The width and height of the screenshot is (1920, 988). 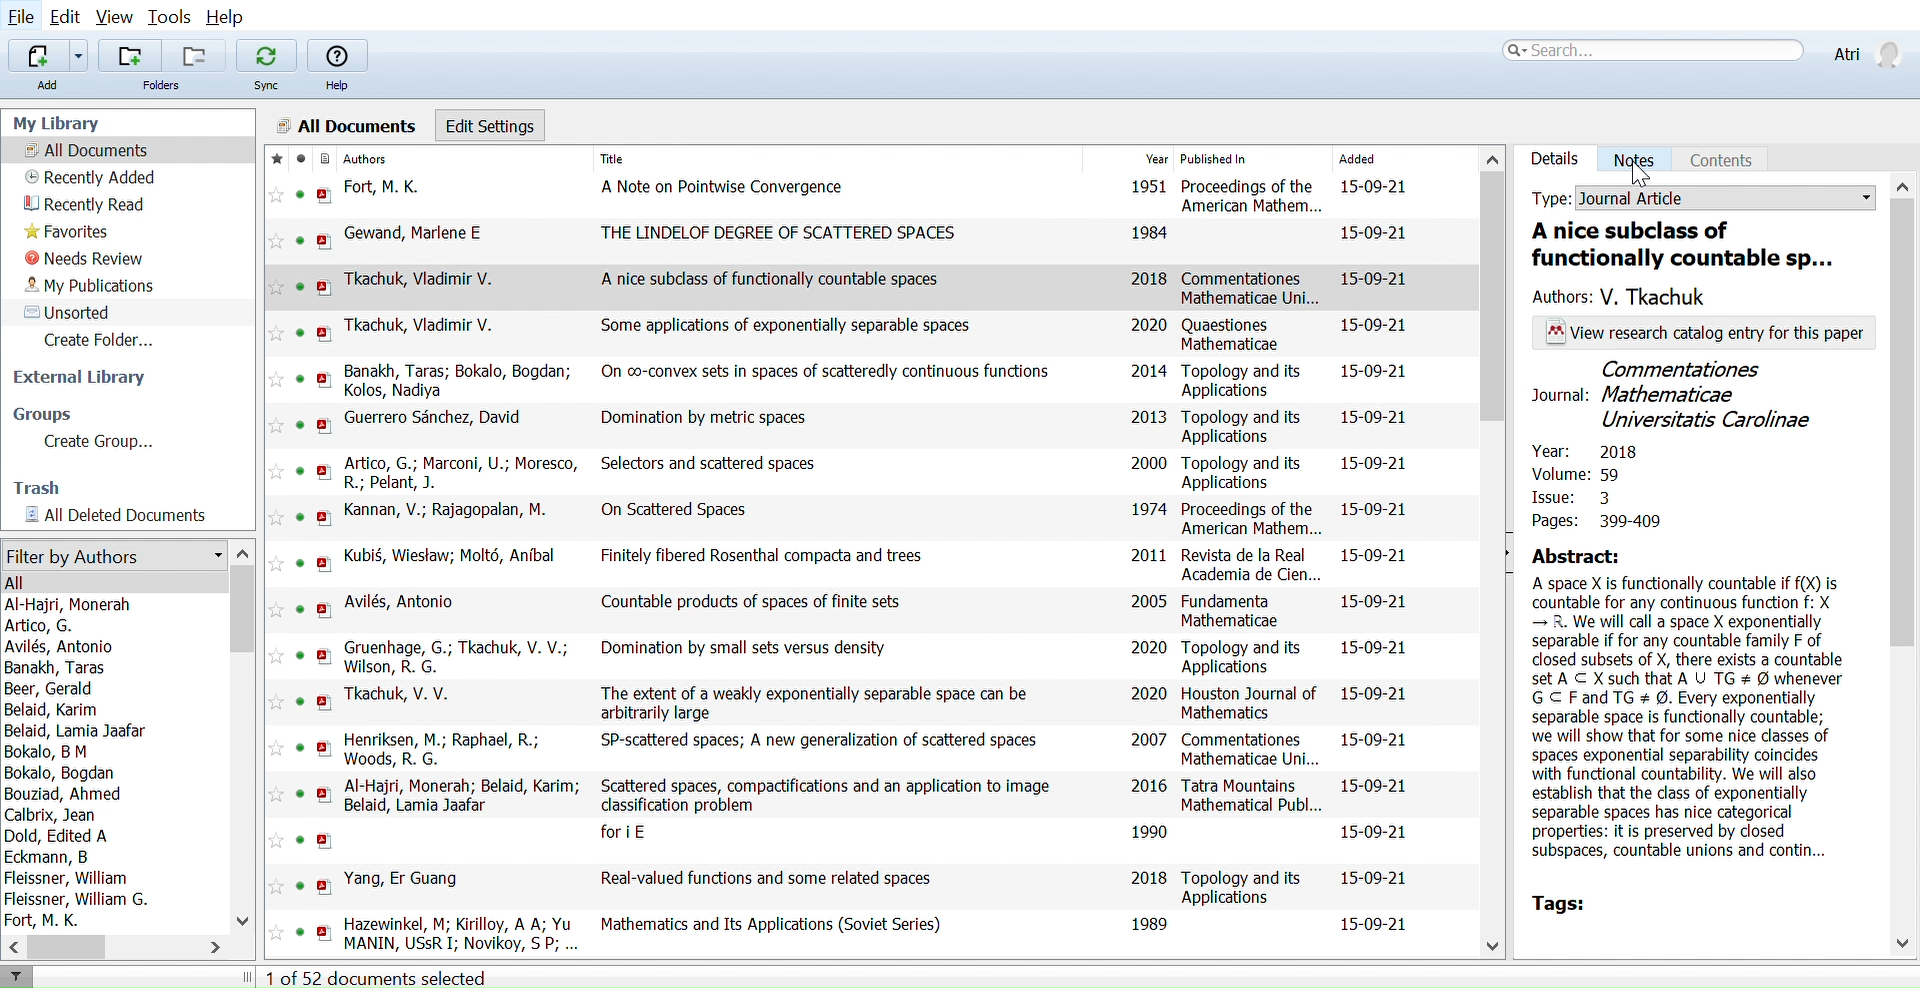 I want to click on 2013, so click(x=1150, y=417).